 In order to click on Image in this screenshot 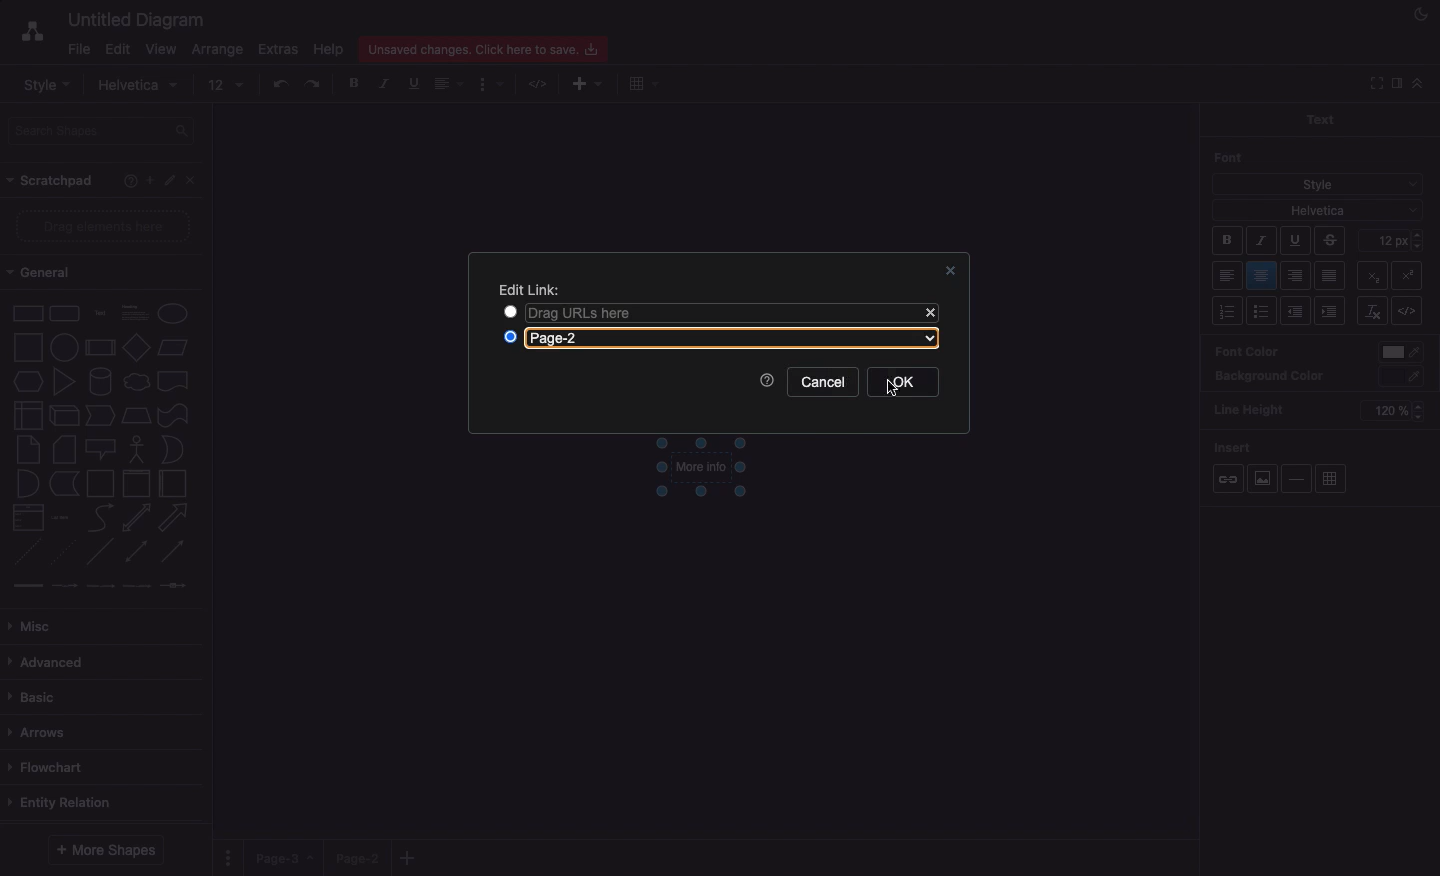, I will do `click(1261, 478)`.